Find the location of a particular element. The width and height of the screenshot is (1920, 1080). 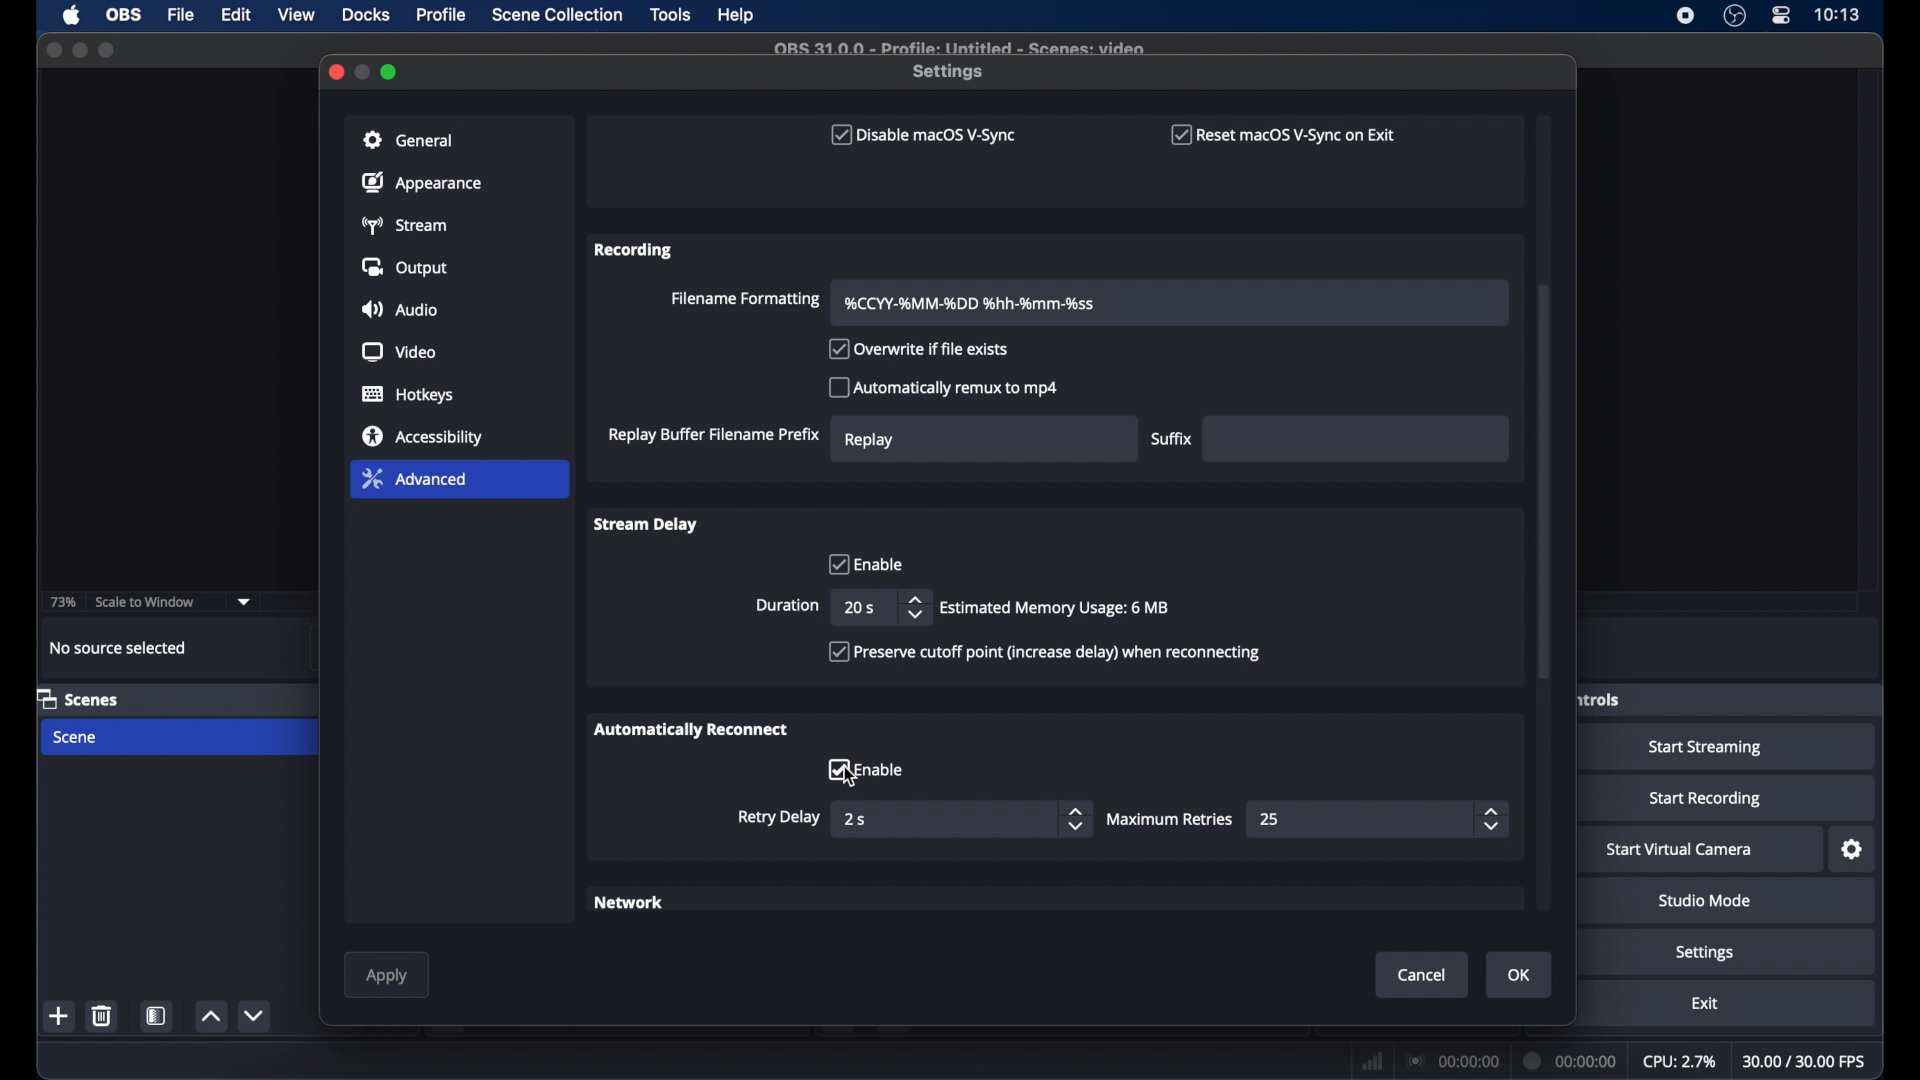

disable macOS V-sync is located at coordinates (920, 135).